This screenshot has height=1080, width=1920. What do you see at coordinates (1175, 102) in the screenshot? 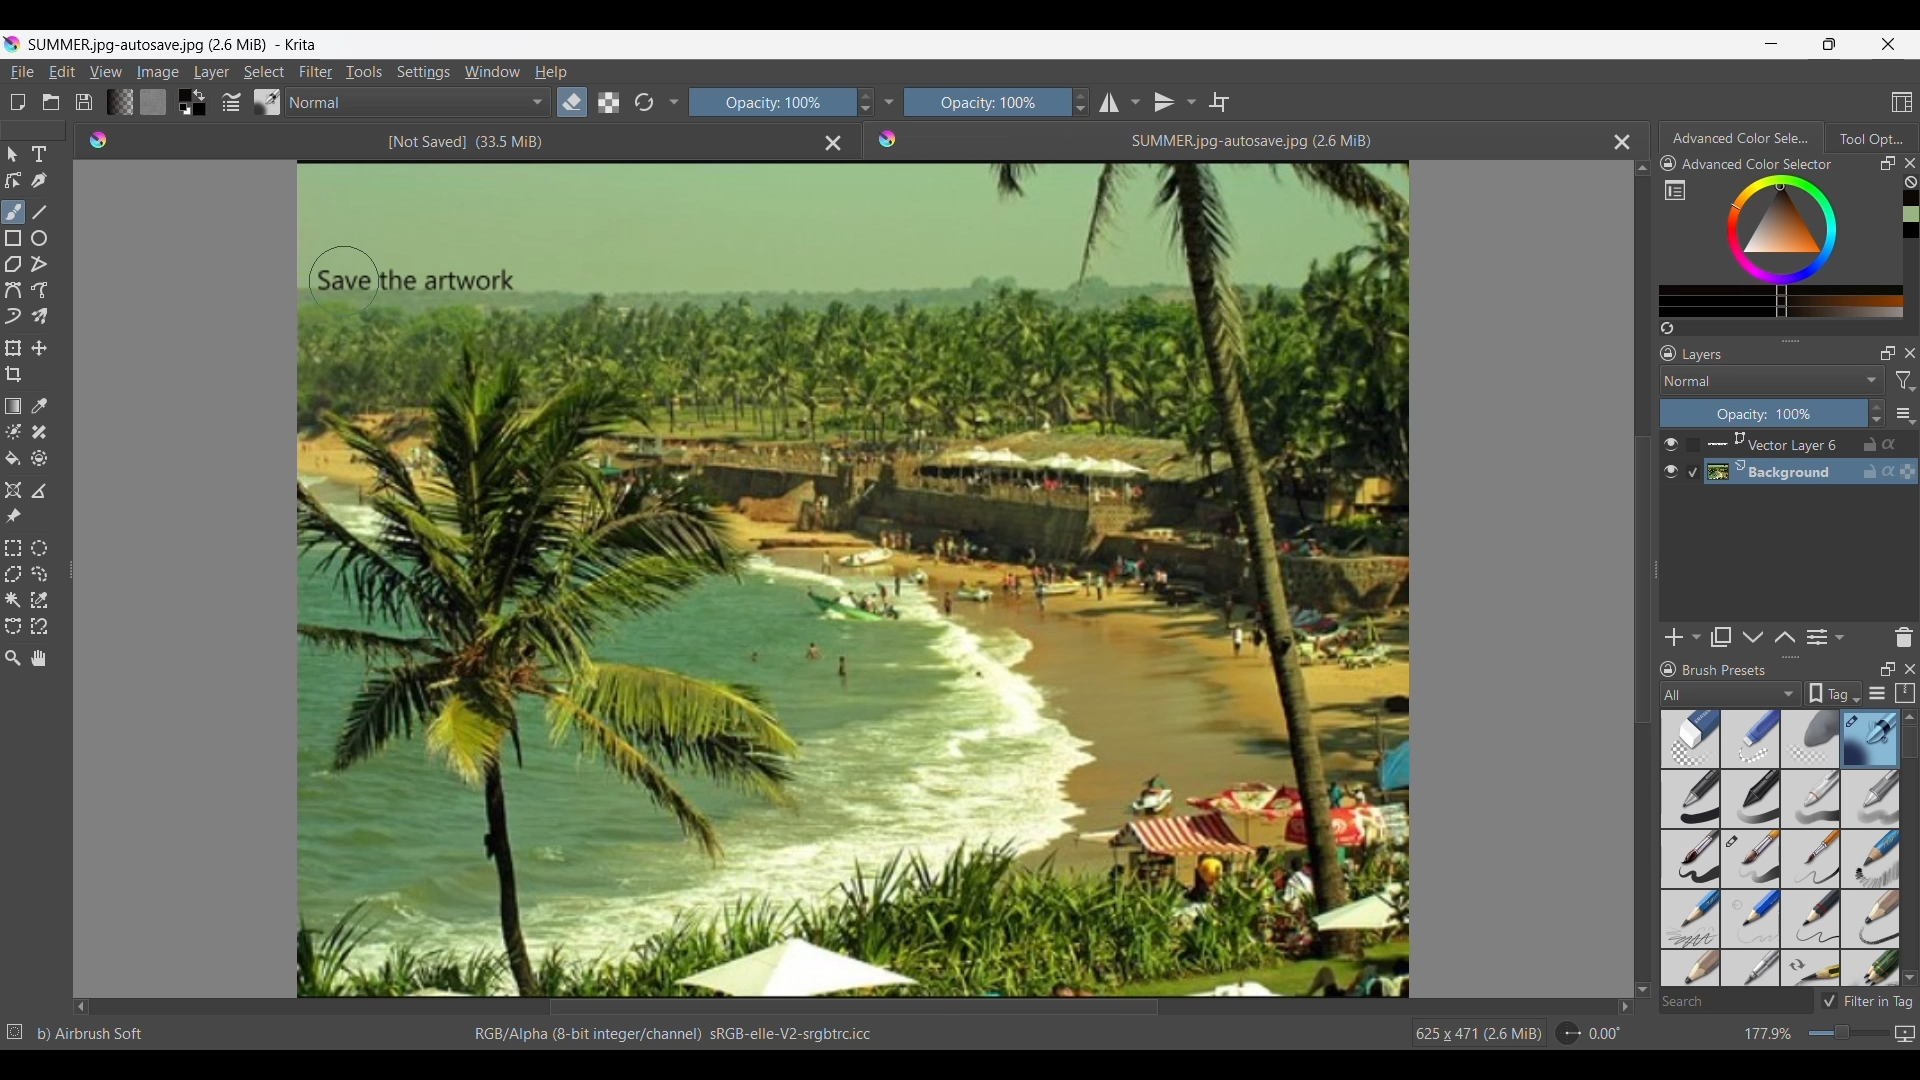
I see `Vertical mirror tool options` at bounding box center [1175, 102].